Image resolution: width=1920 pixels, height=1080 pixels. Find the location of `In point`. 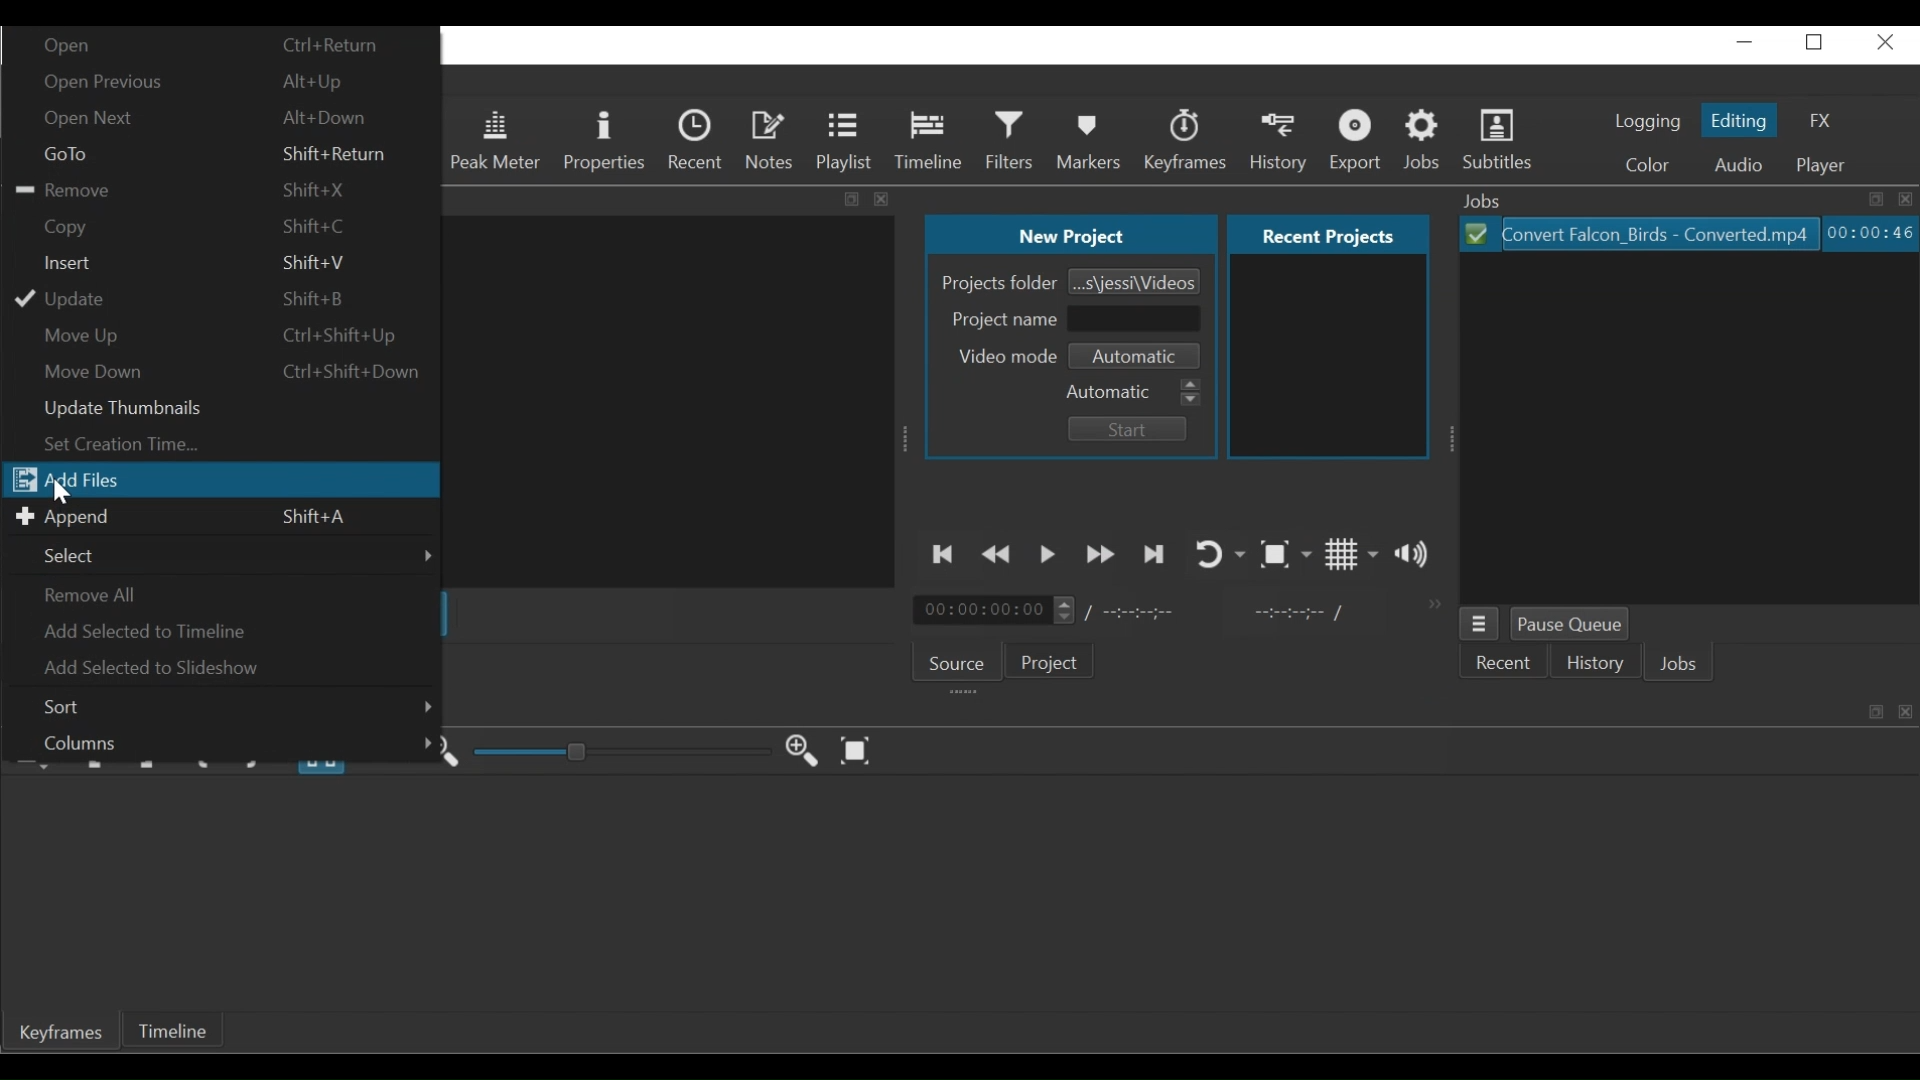

In point is located at coordinates (1300, 613).